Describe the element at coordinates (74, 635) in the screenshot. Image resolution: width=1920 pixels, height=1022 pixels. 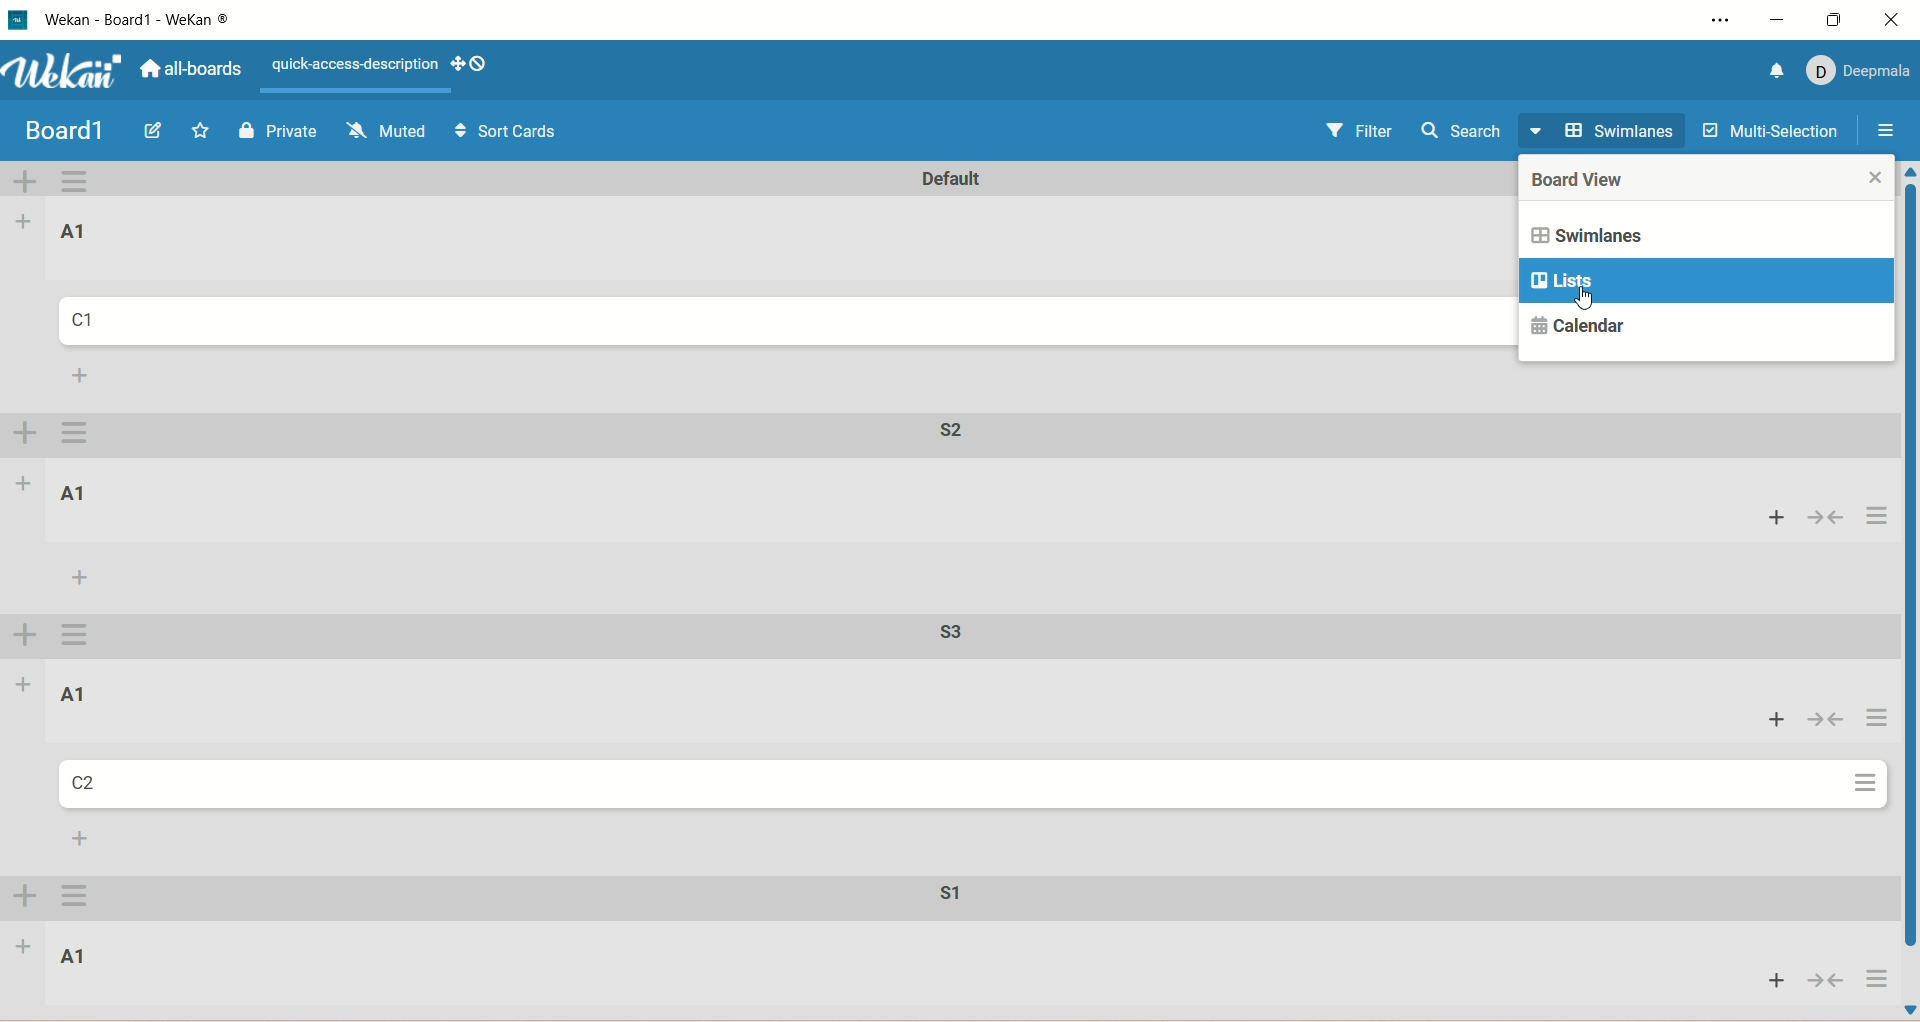
I see `swimlane actions` at that location.